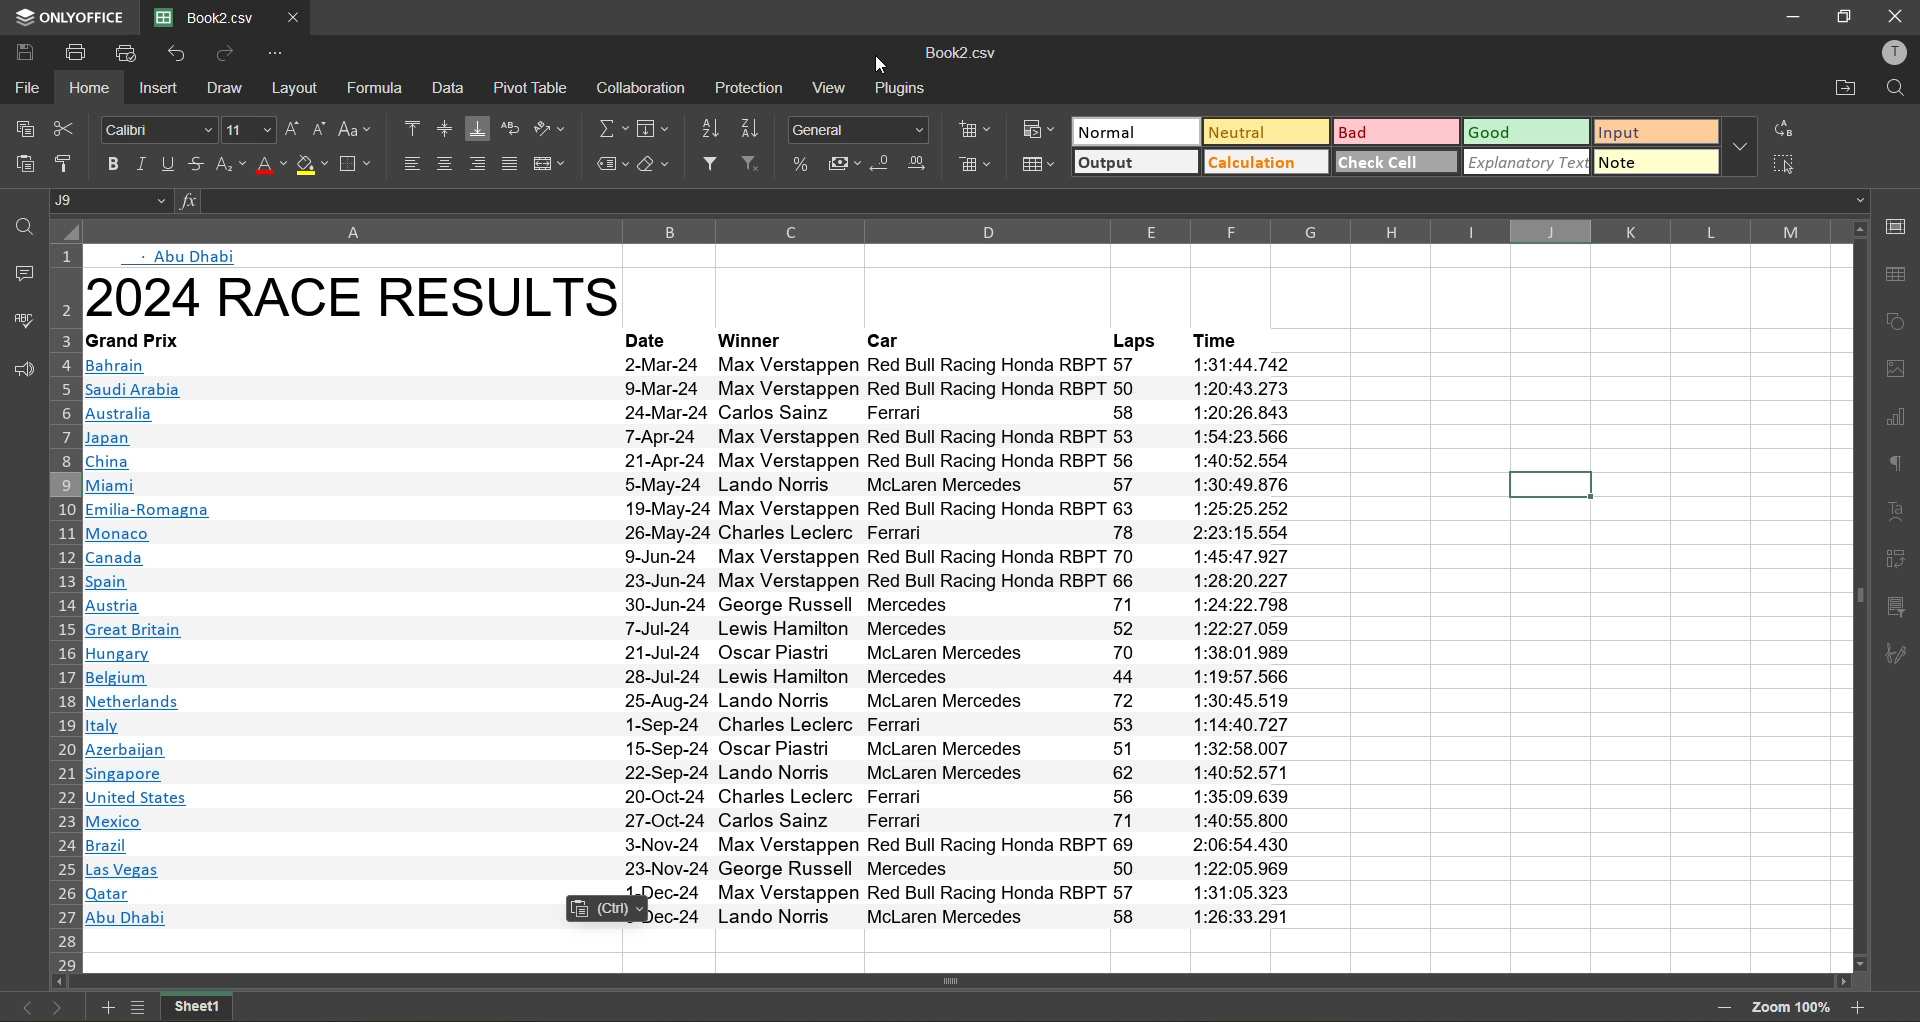 The width and height of the screenshot is (1920, 1022). I want to click on view, so click(830, 90).